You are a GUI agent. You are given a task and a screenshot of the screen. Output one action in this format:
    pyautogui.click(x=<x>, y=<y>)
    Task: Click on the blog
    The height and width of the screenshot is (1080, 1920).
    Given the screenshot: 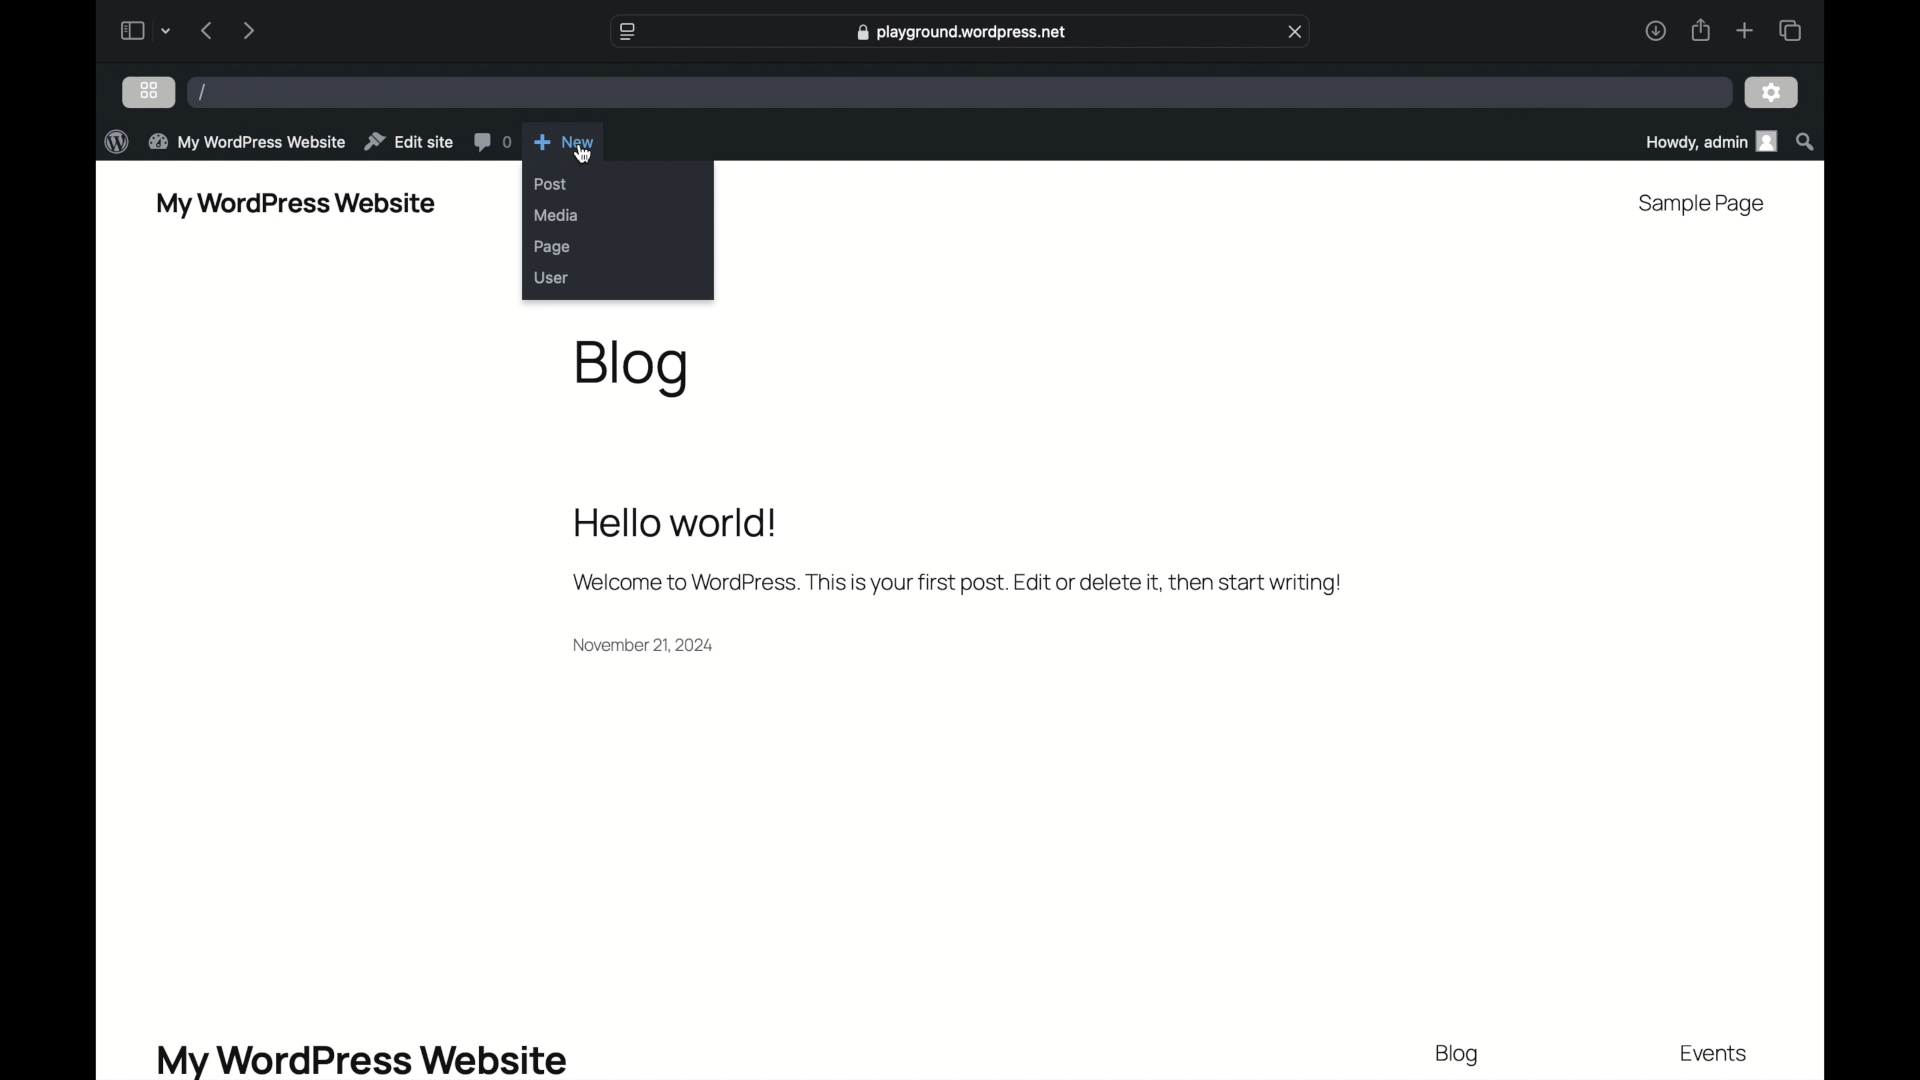 What is the action you would take?
    pyautogui.click(x=632, y=370)
    